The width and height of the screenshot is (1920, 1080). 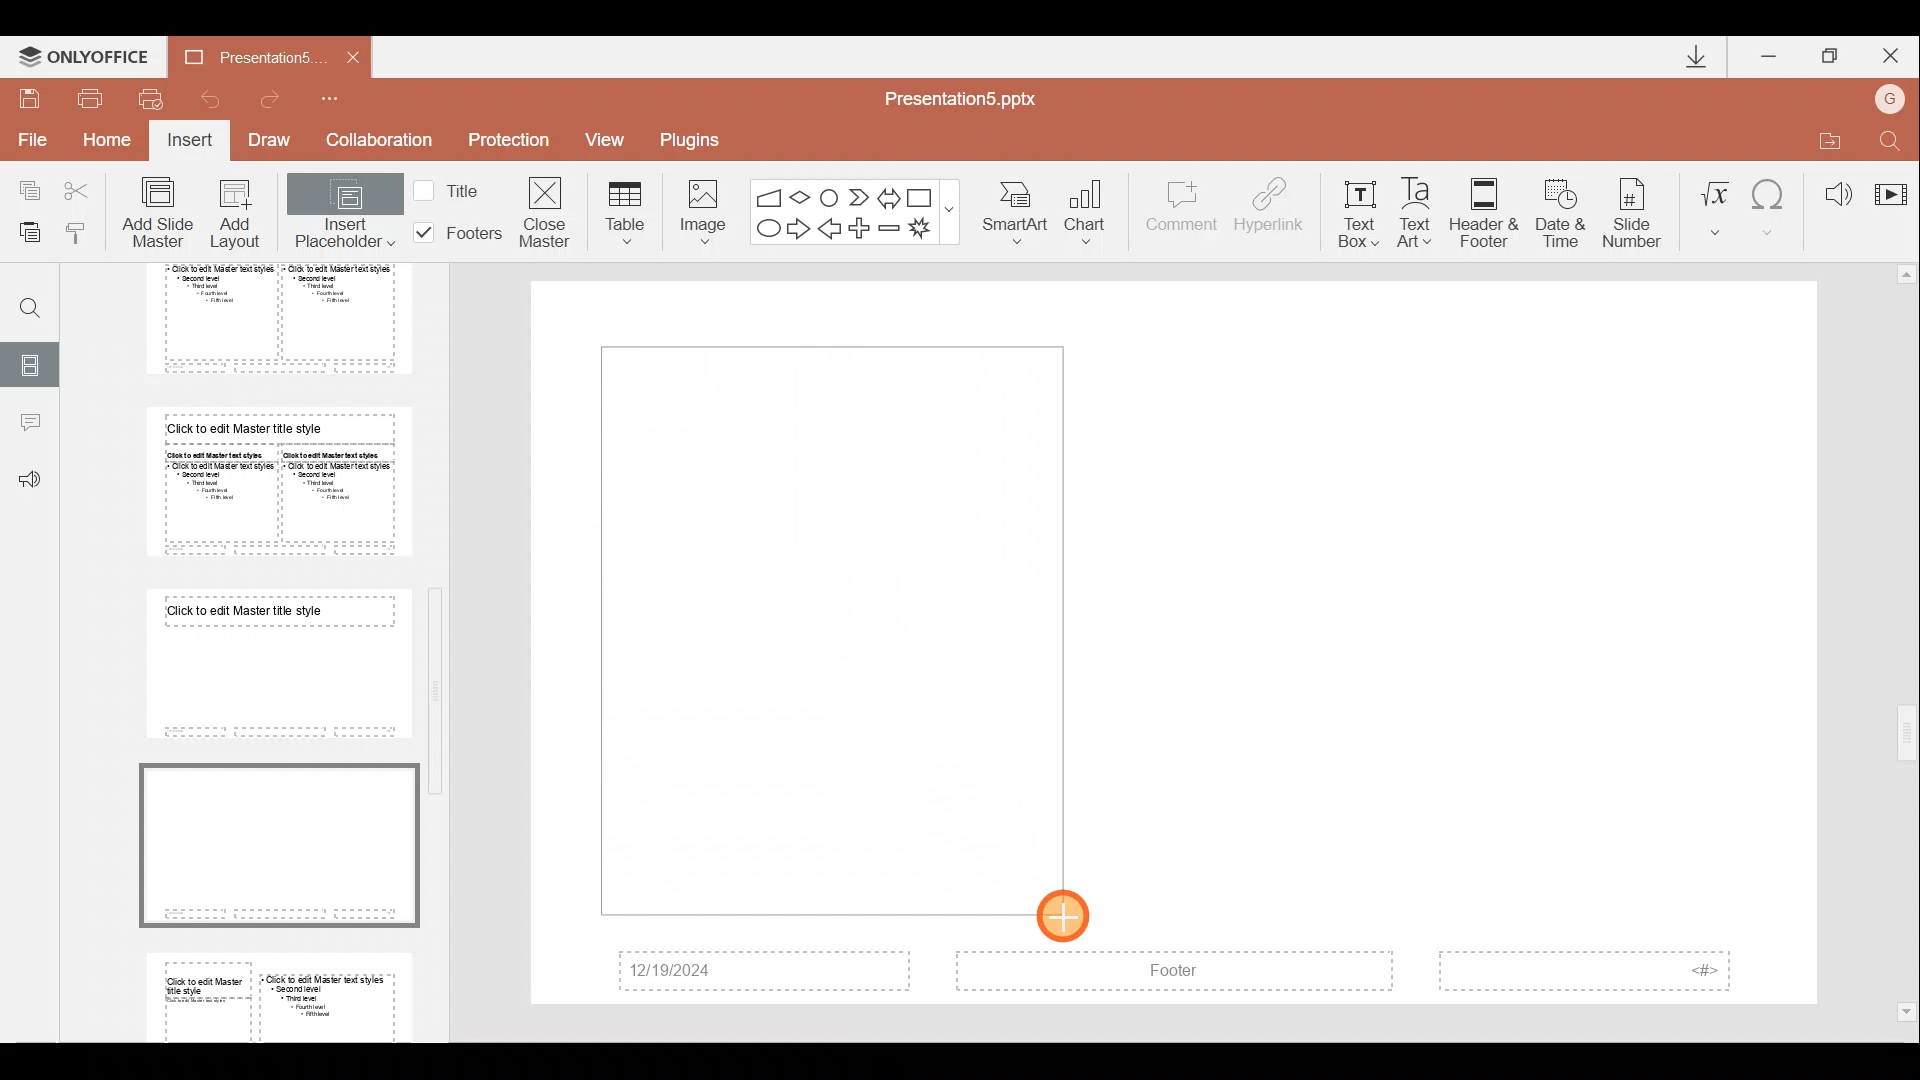 I want to click on Footers, so click(x=455, y=233).